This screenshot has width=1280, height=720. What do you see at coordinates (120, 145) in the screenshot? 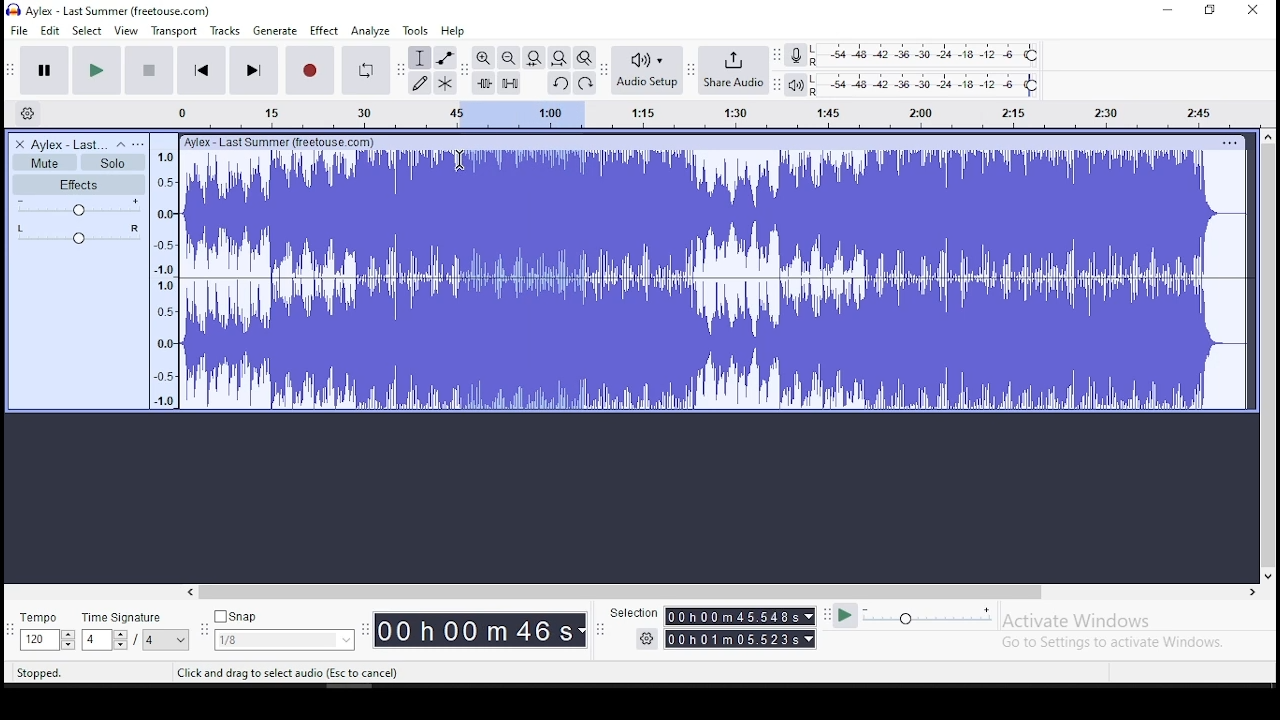
I see `collapse` at bounding box center [120, 145].